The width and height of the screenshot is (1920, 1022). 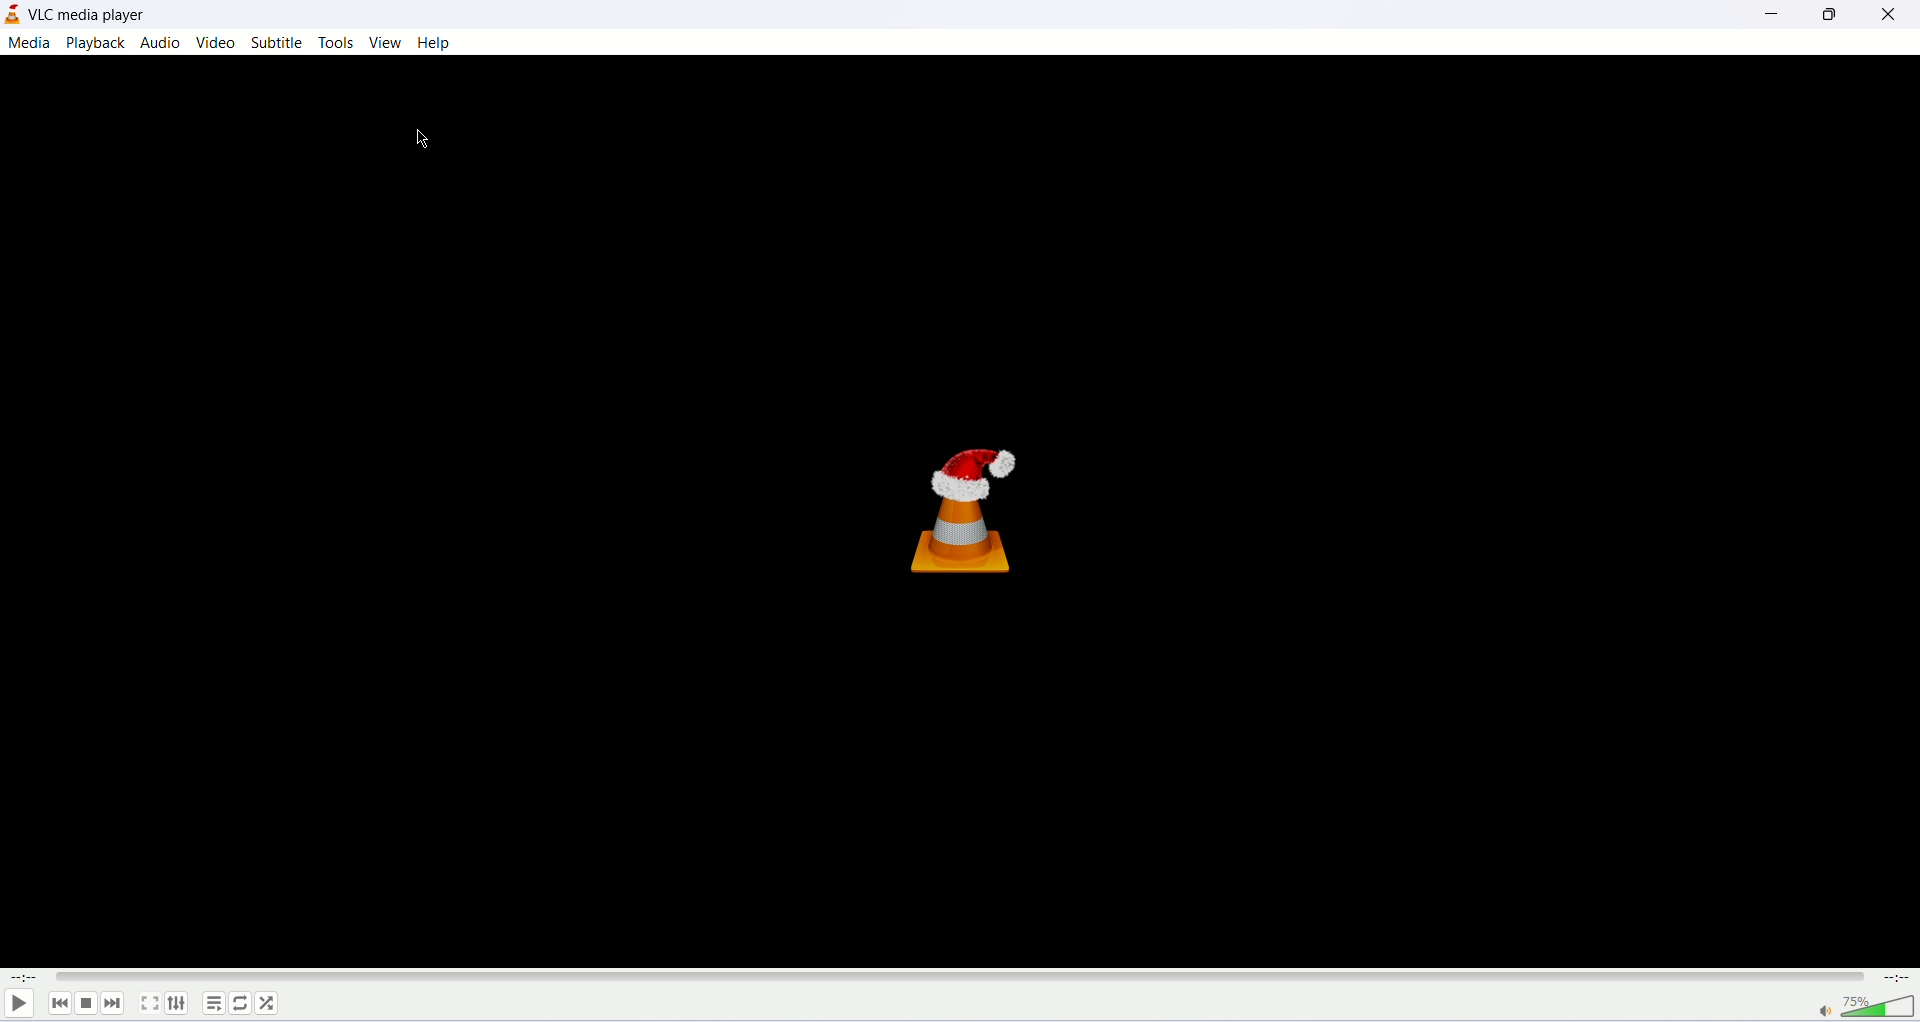 I want to click on vlc logo, so click(x=975, y=508).